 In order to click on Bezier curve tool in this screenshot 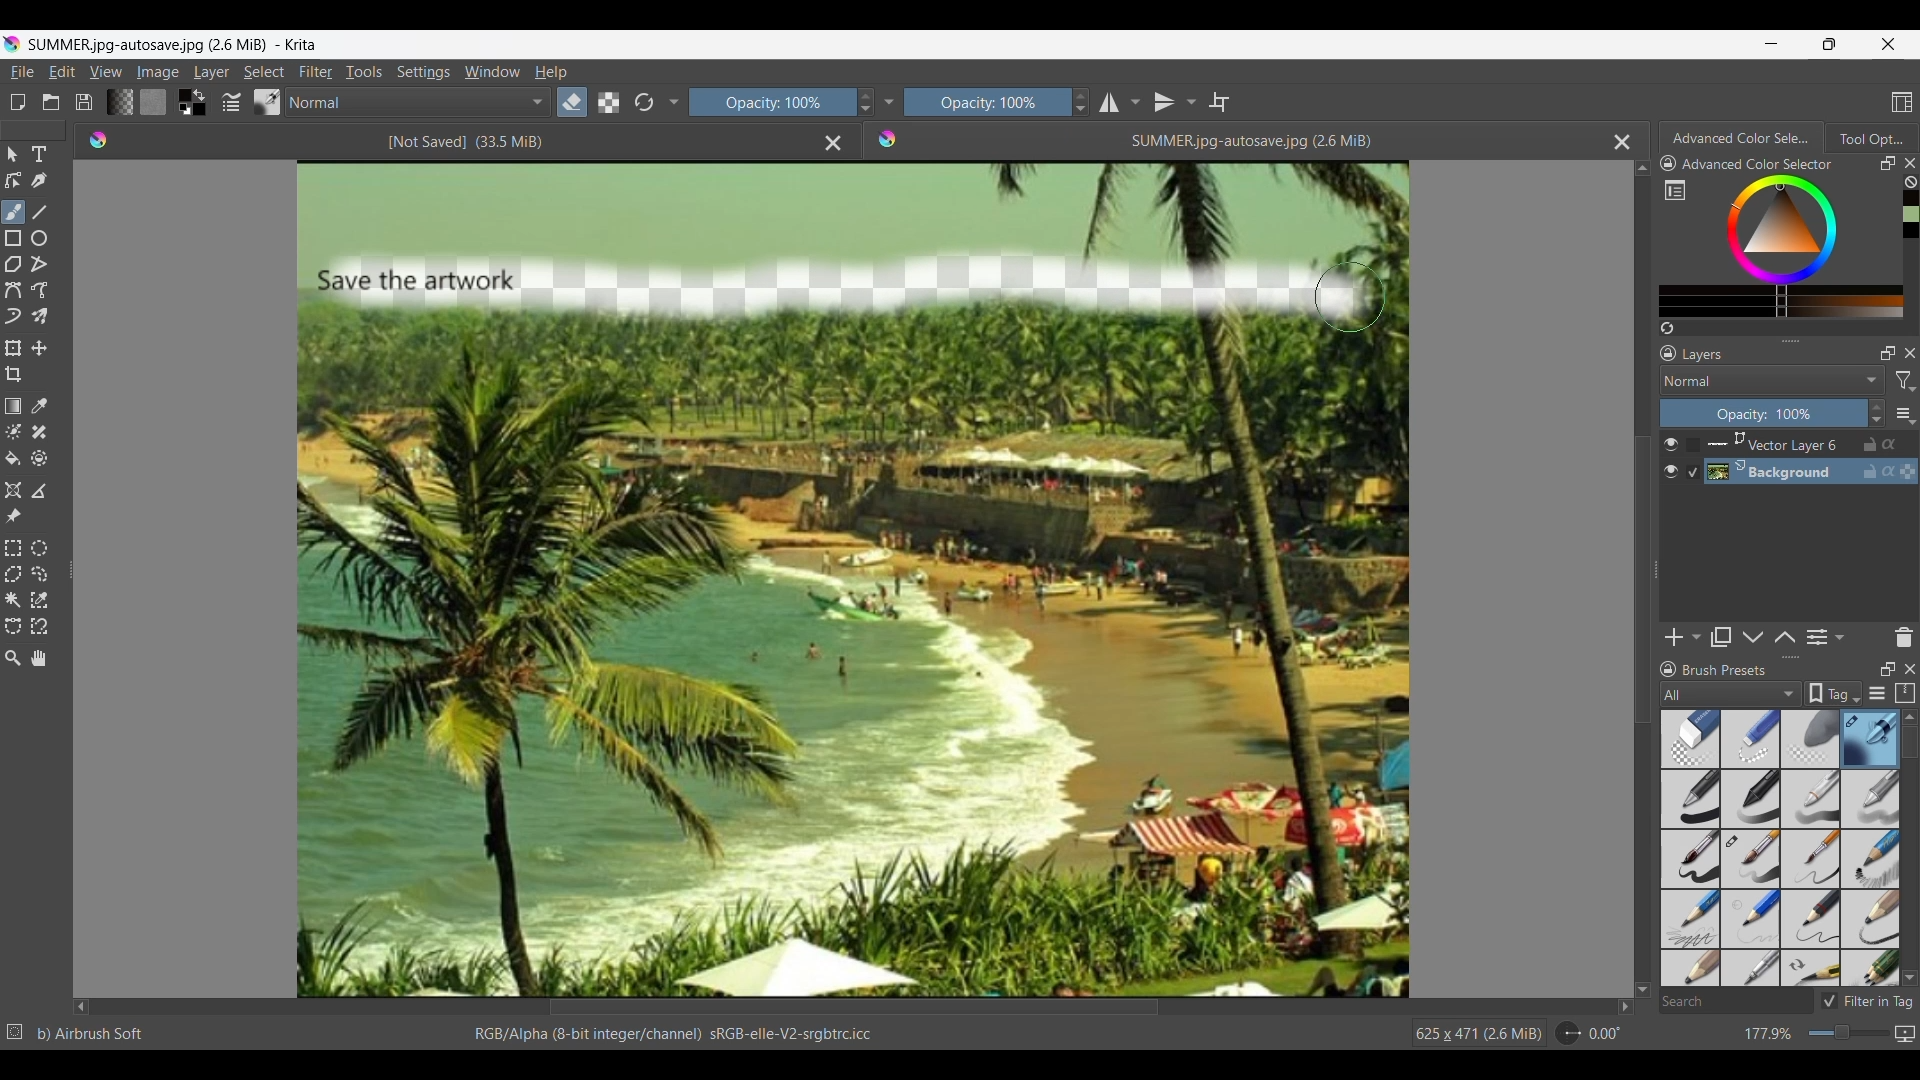, I will do `click(13, 290)`.